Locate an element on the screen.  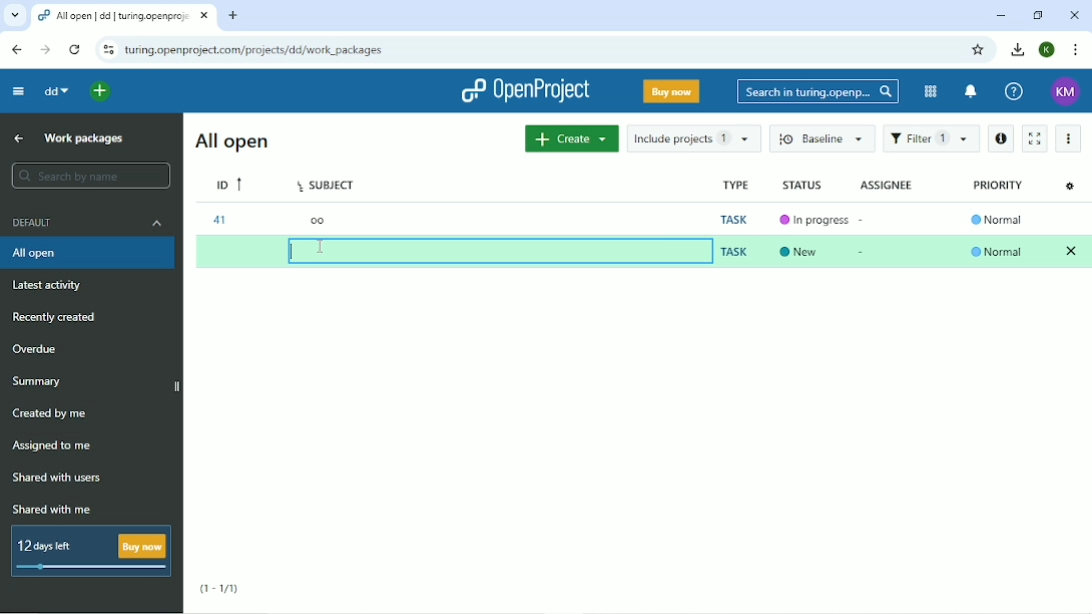
Type is located at coordinates (732, 186).